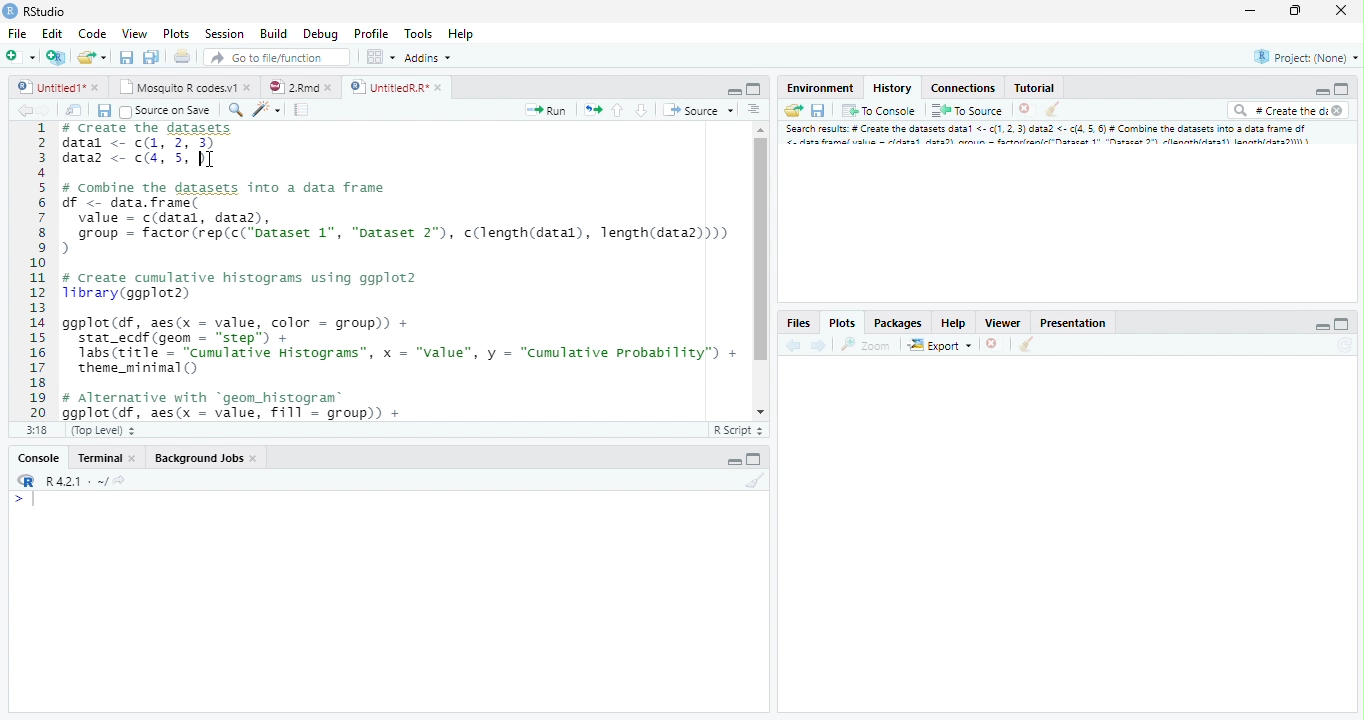 The height and width of the screenshot is (720, 1364). What do you see at coordinates (794, 347) in the screenshot?
I see `back` at bounding box center [794, 347].